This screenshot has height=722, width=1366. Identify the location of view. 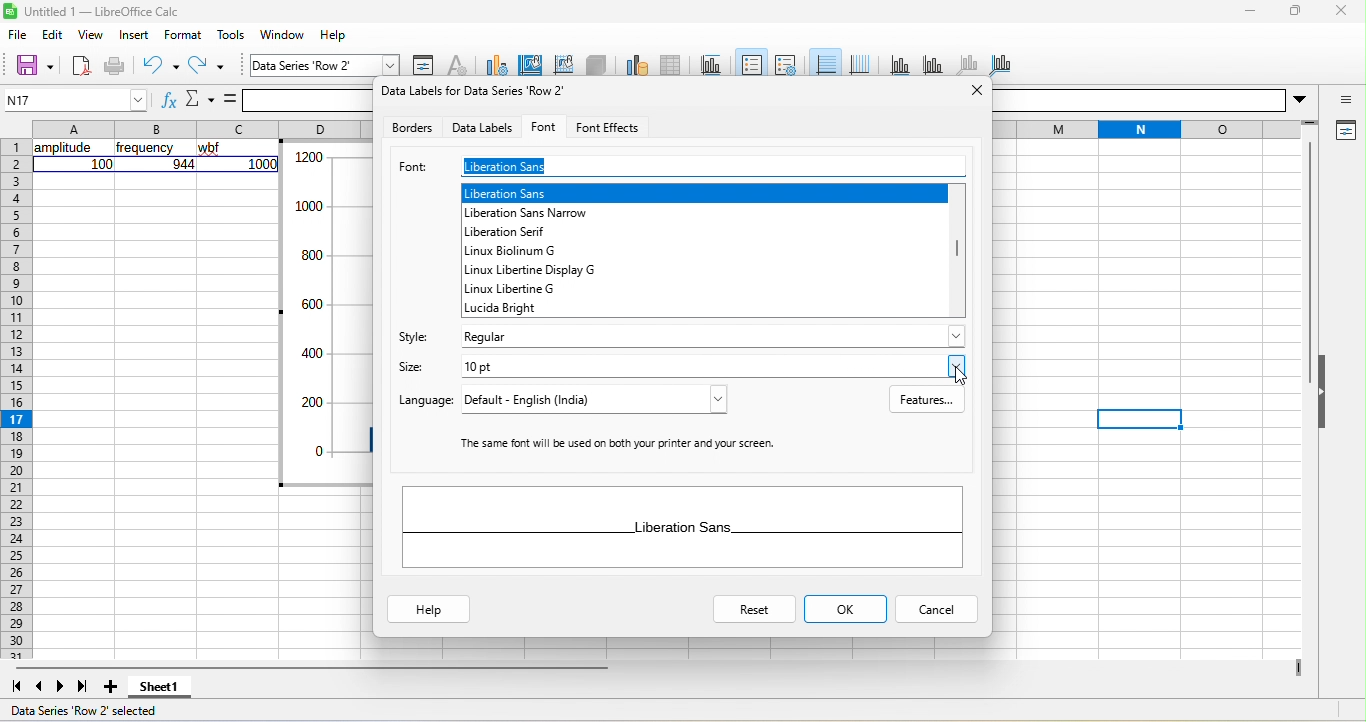
(92, 33).